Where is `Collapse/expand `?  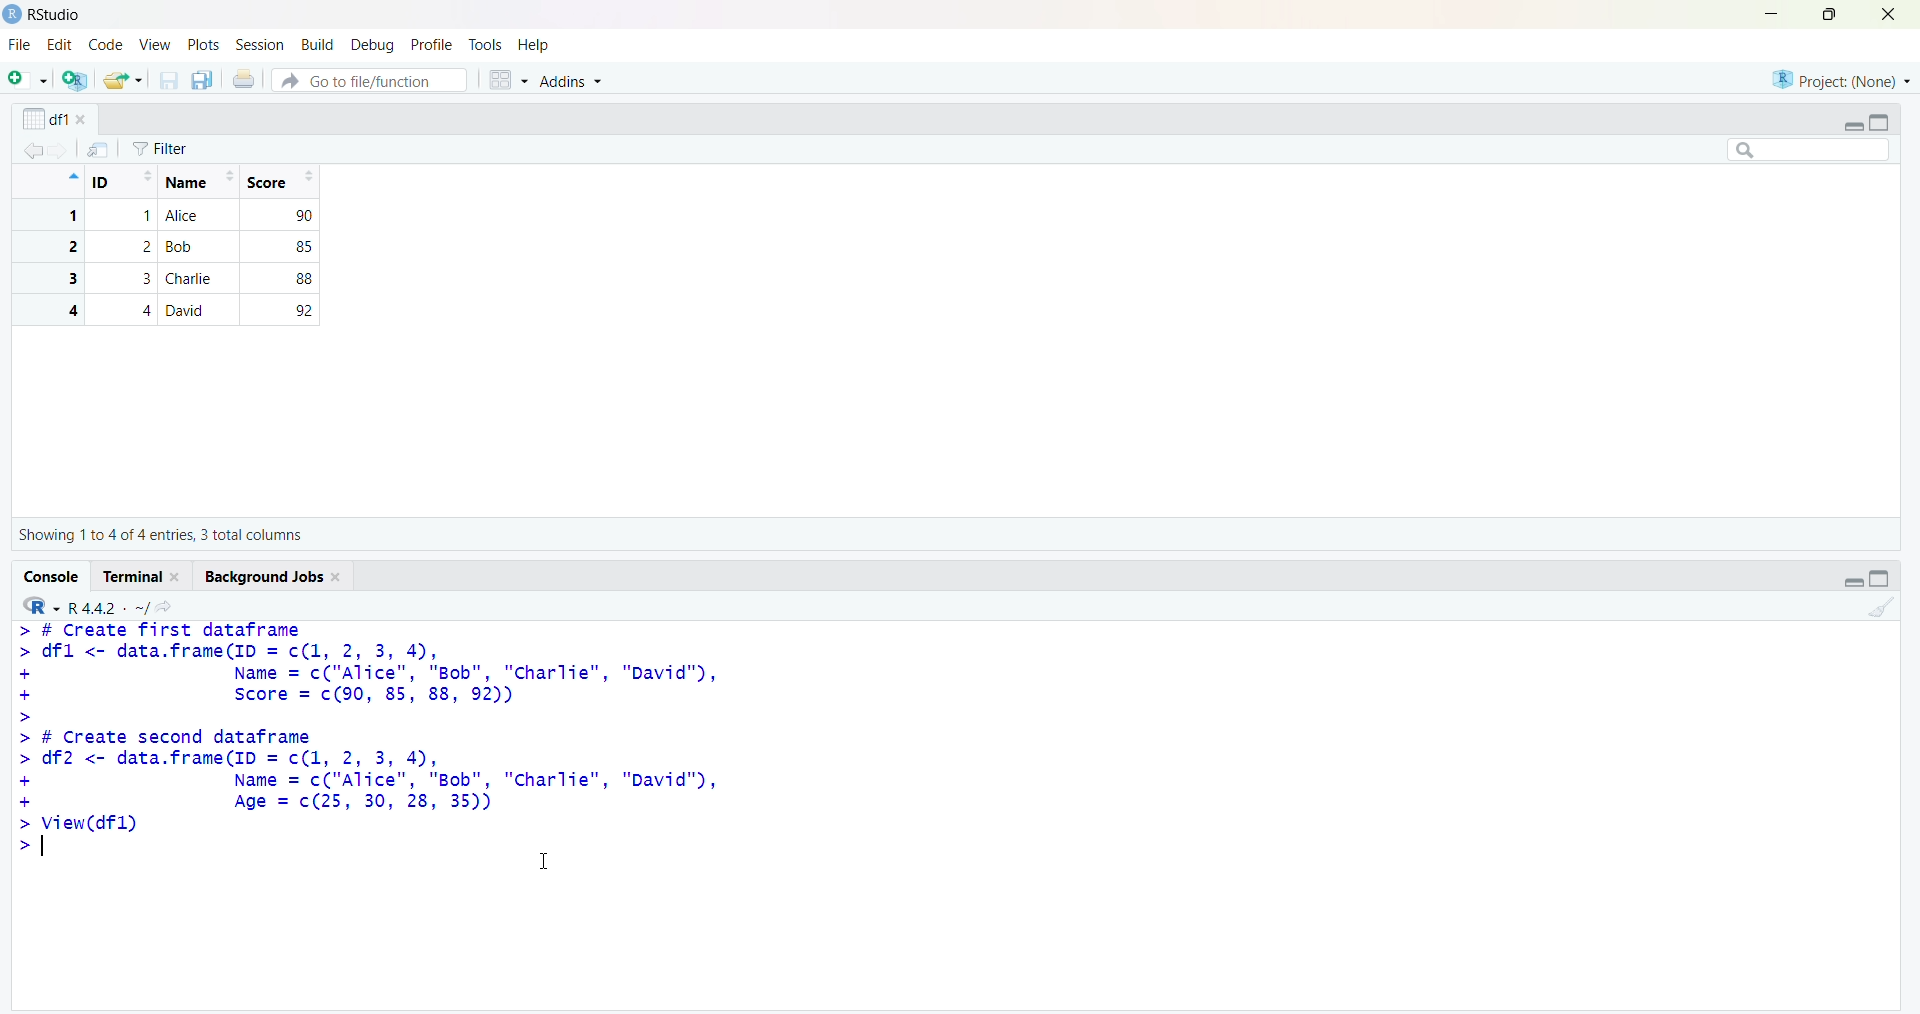
Collapse/expand  is located at coordinates (1853, 582).